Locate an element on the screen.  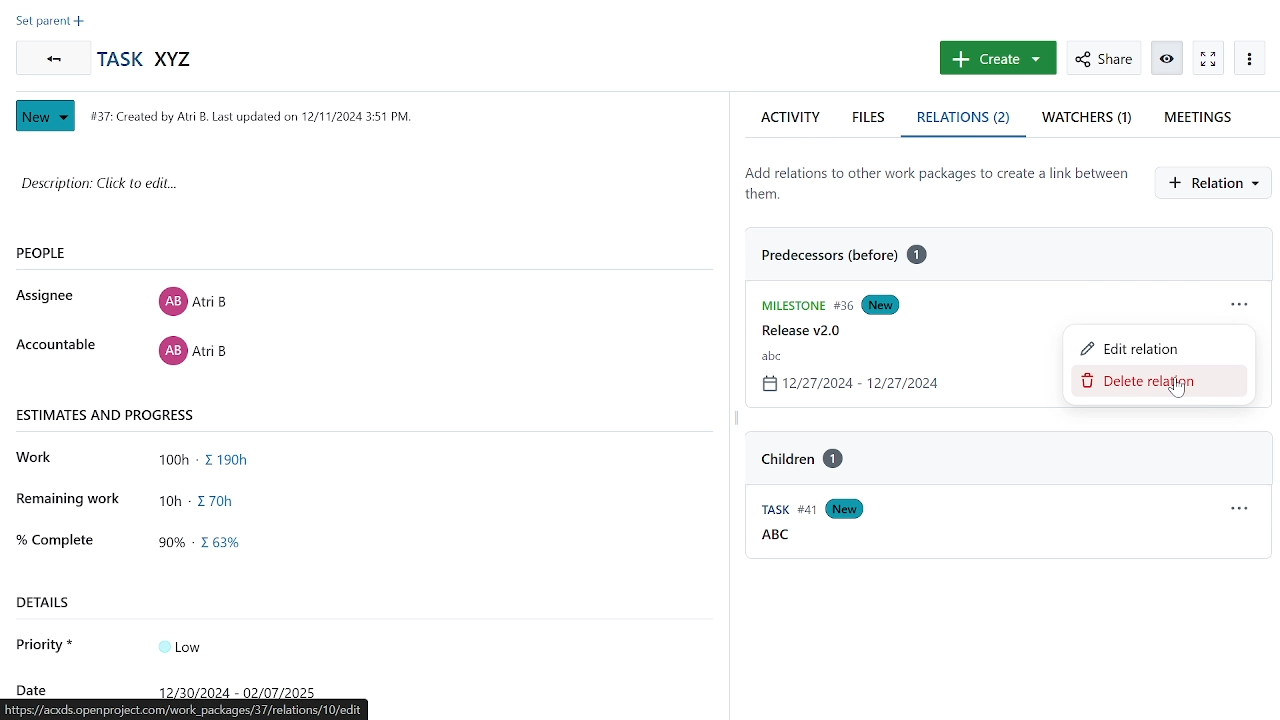
details is located at coordinates (51, 602).